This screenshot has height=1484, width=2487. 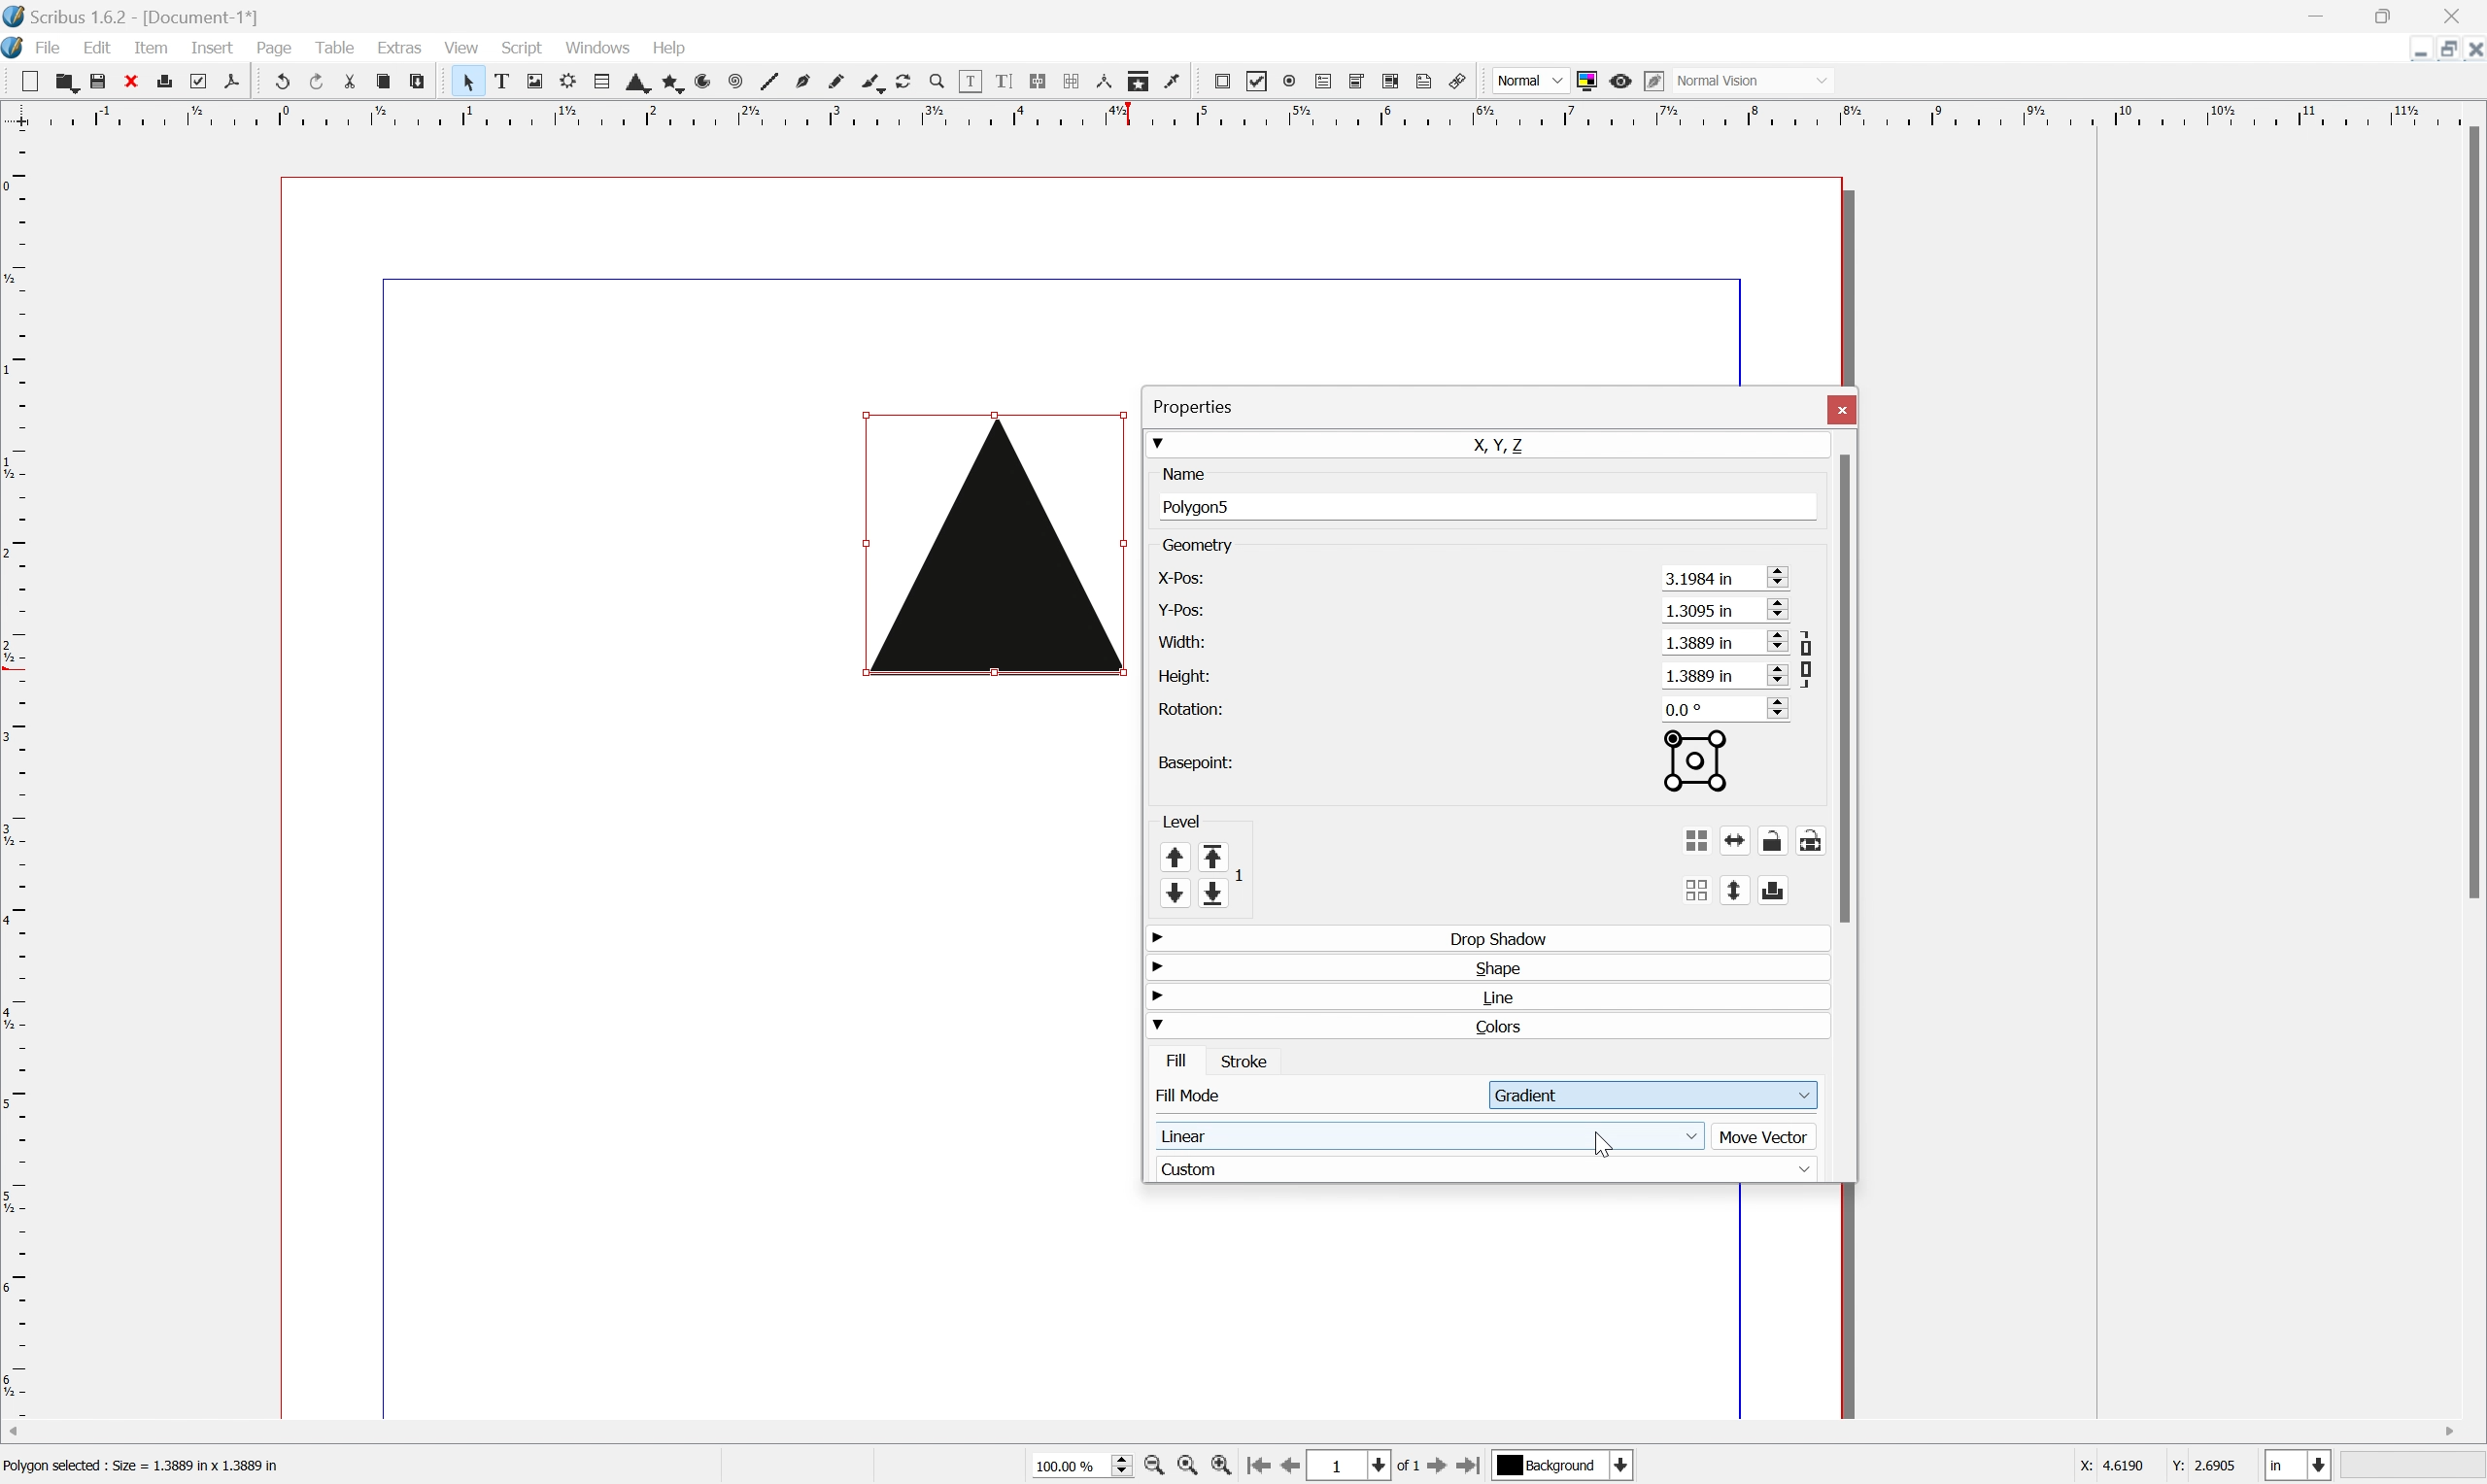 I want to click on Copy, so click(x=381, y=81).